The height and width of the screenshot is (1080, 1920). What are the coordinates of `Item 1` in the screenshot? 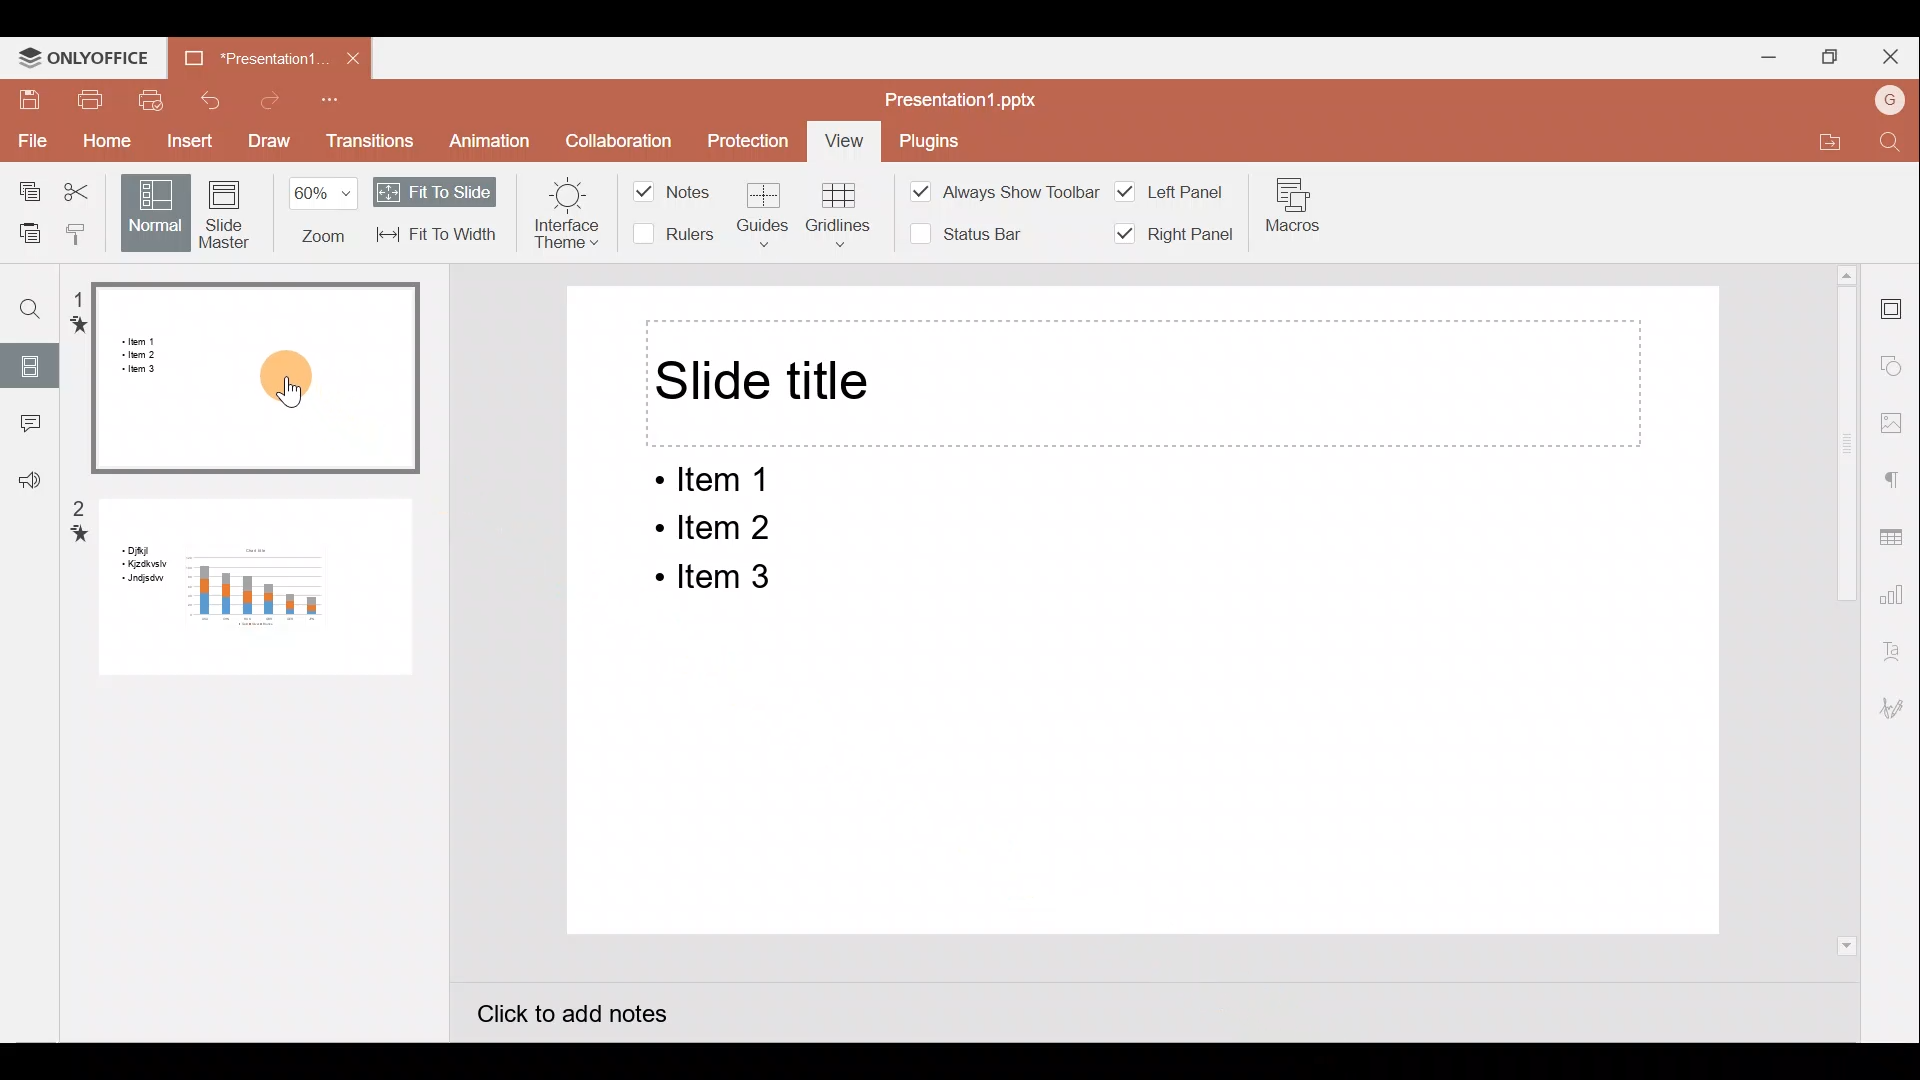 It's located at (721, 482).